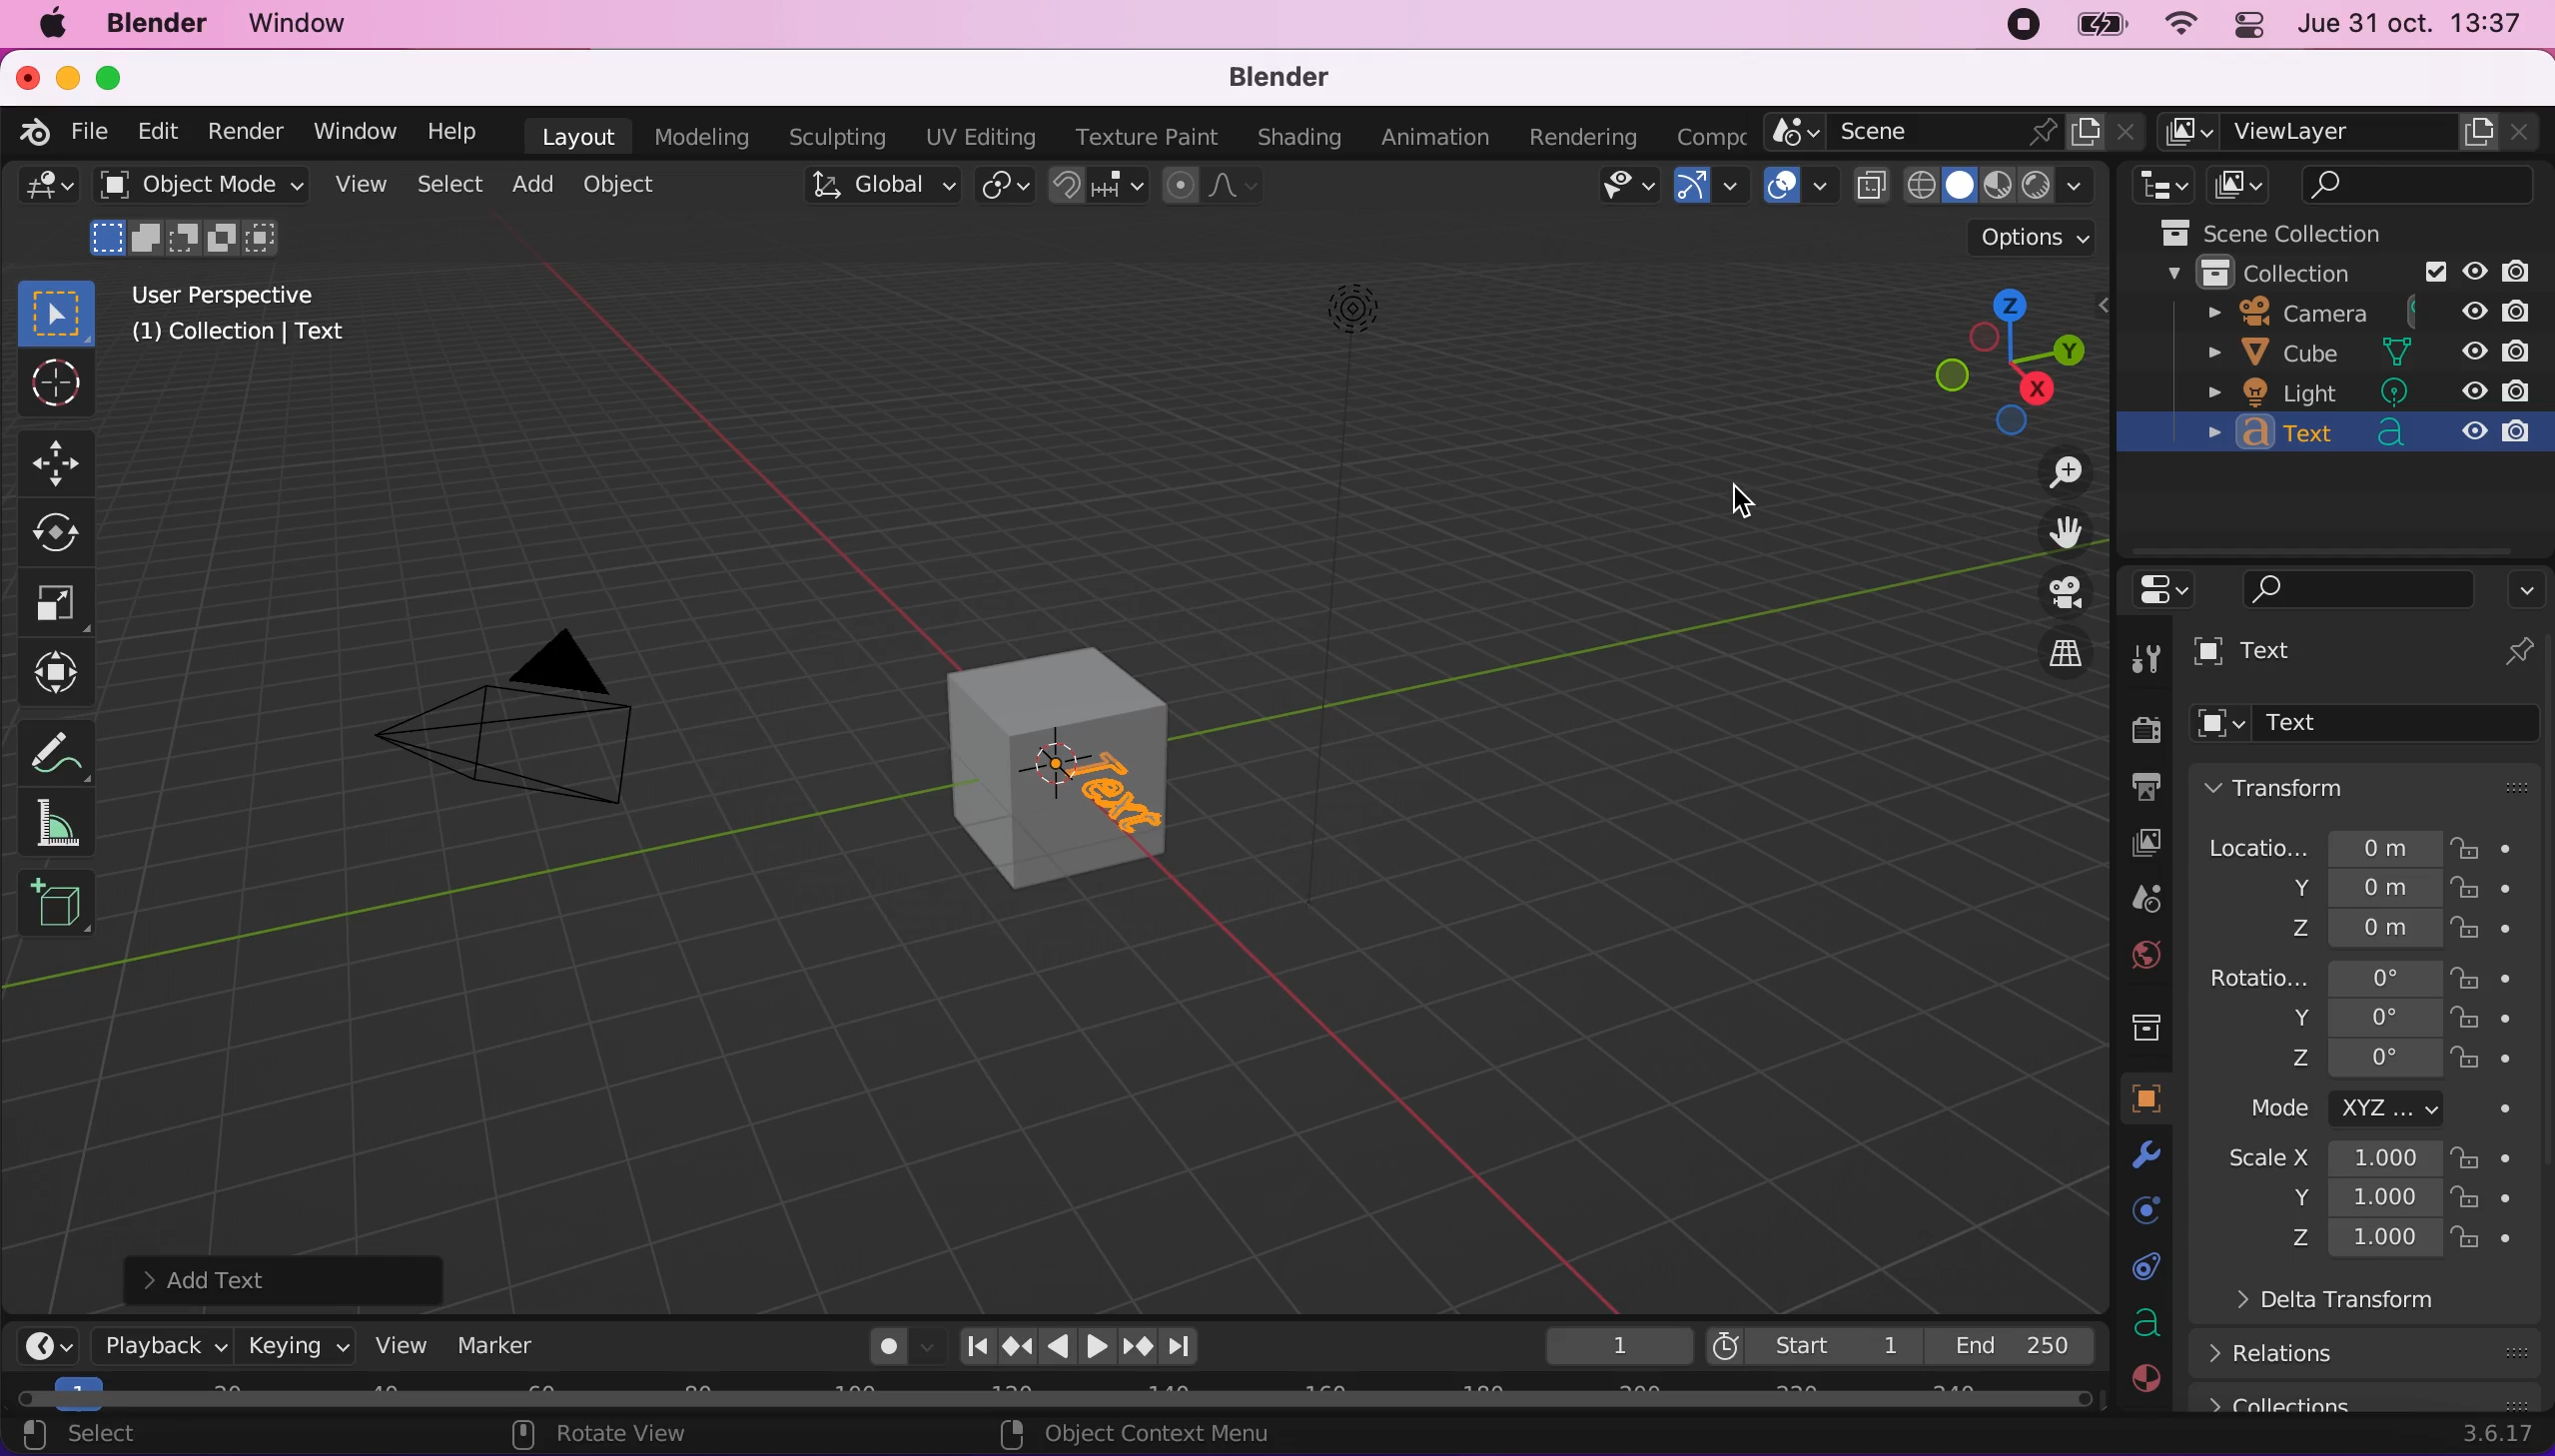 The width and height of the screenshot is (2555, 1456). What do you see at coordinates (2514, 653) in the screenshot?
I see `pin` at bounding box center [2514, 653].